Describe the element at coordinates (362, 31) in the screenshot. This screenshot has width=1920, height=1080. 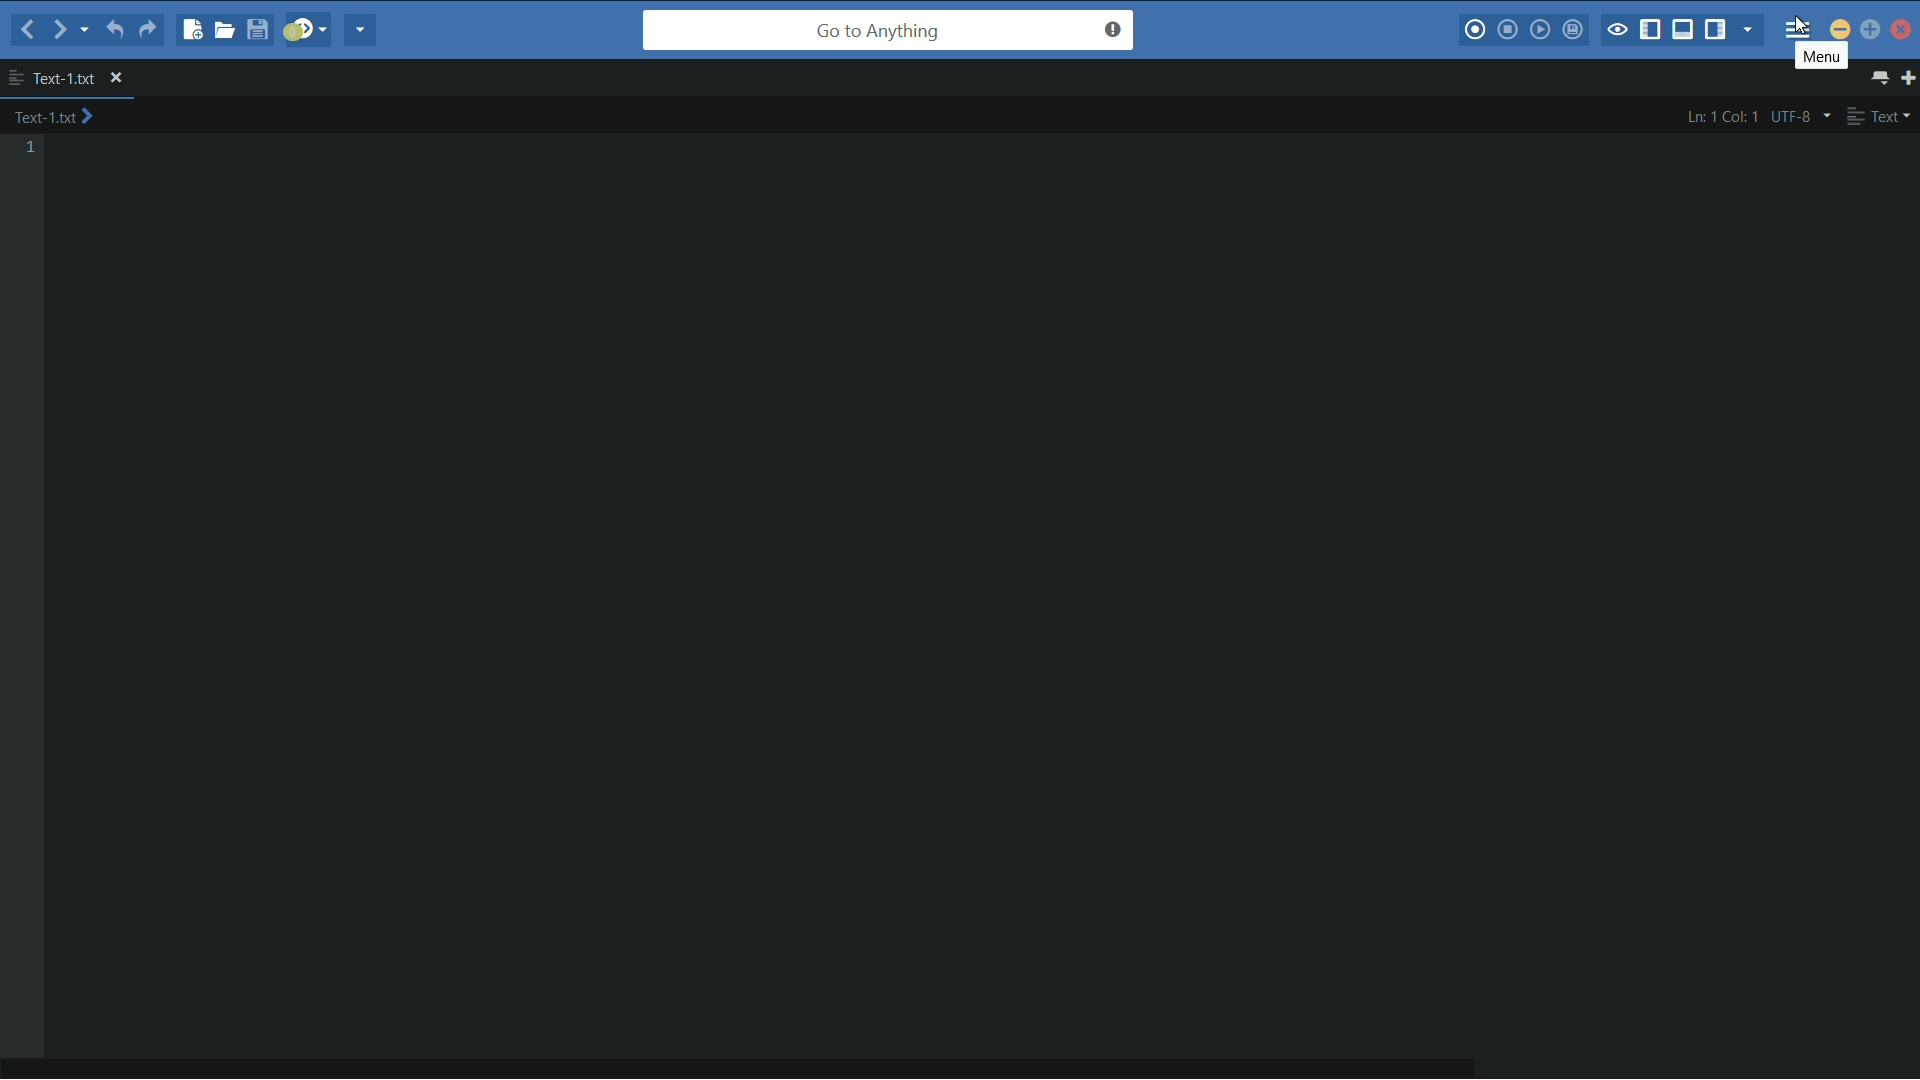
I see `share current file` at that location.